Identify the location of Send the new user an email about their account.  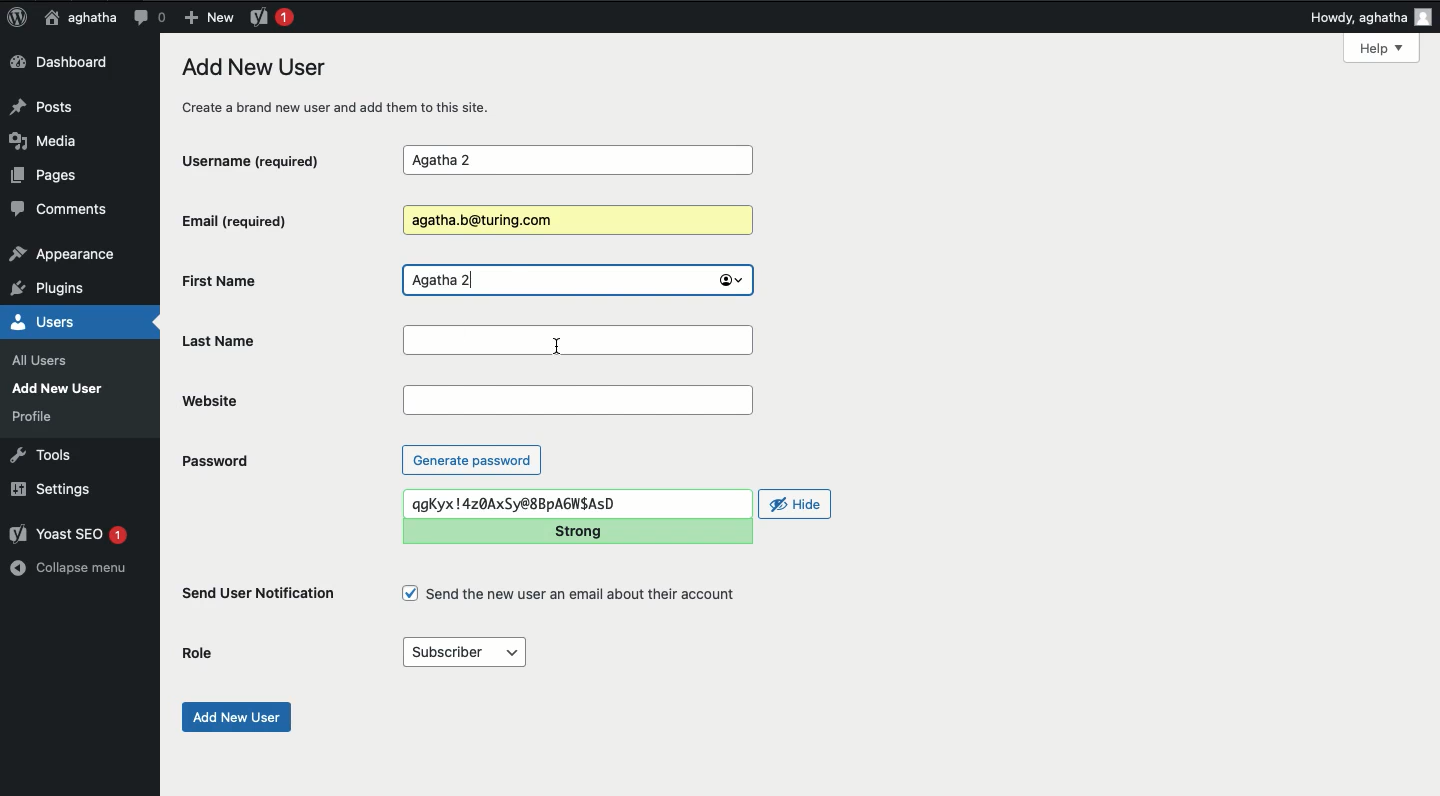
(572, 594).